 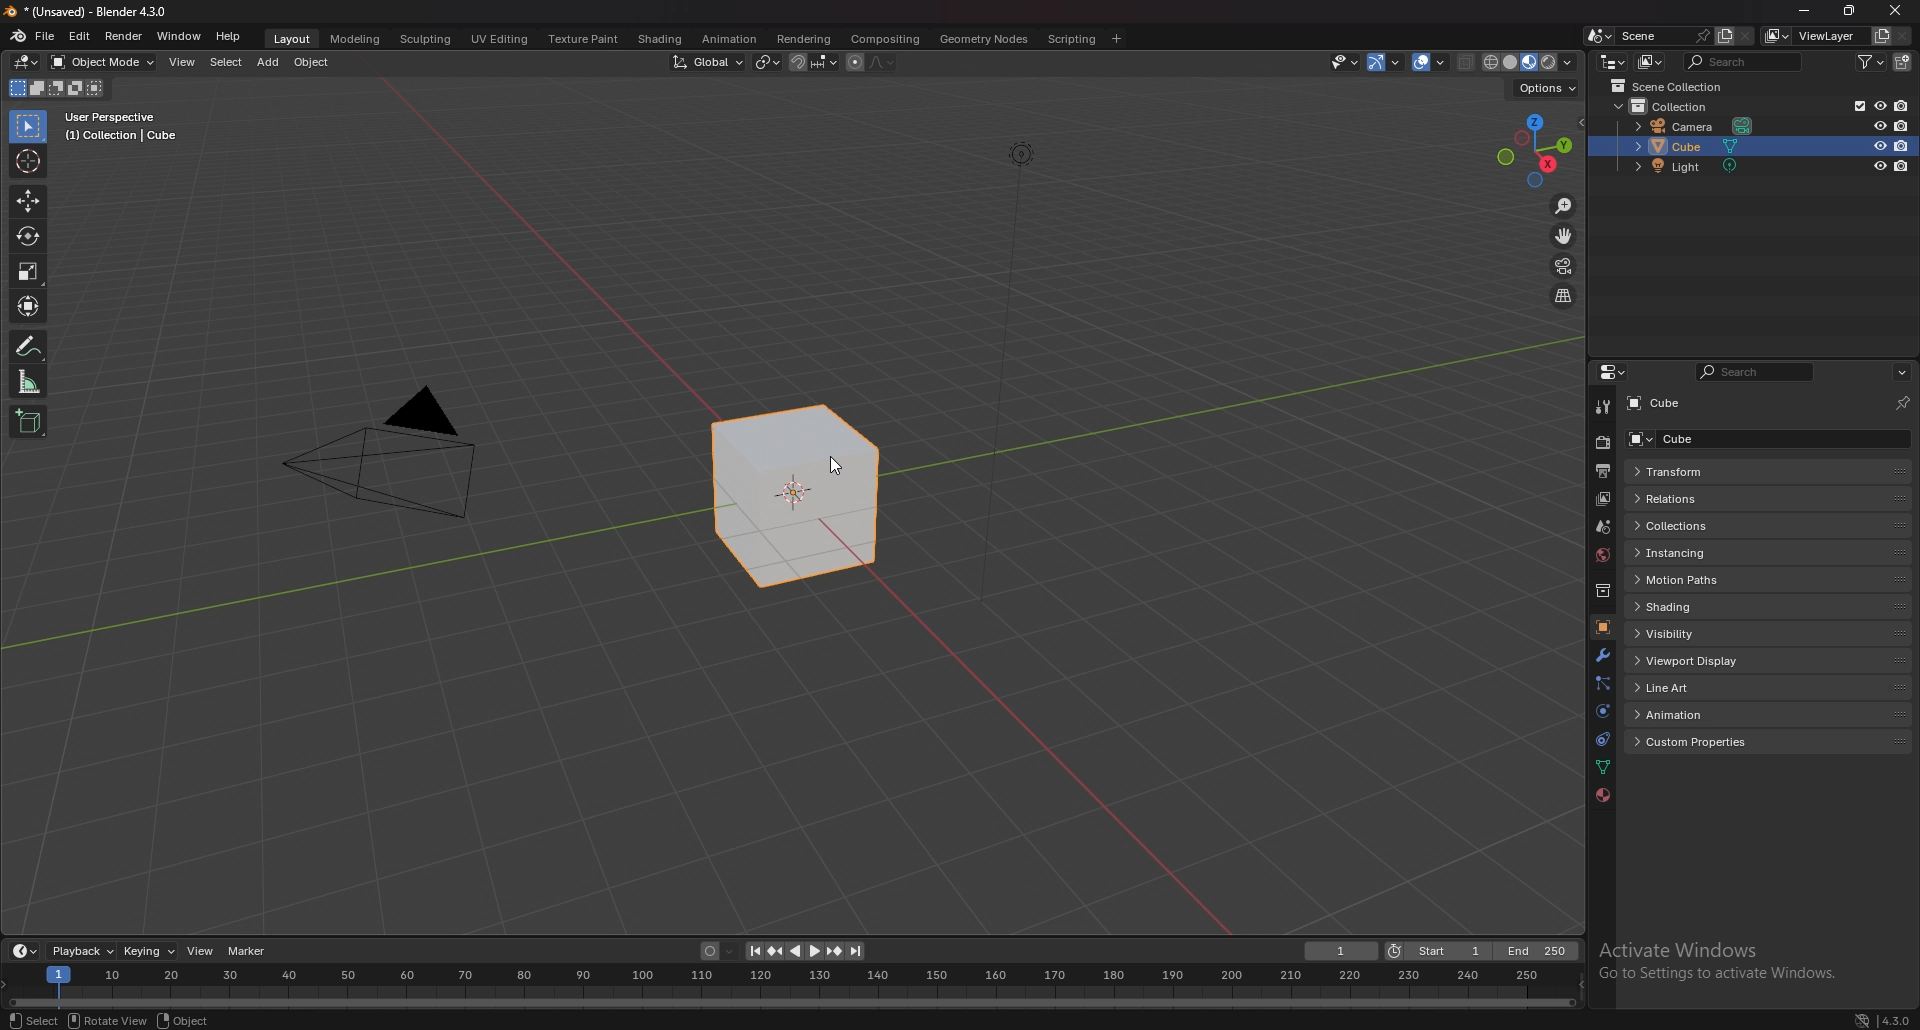 I want to click on overlays, so click(x=1429, y=63).